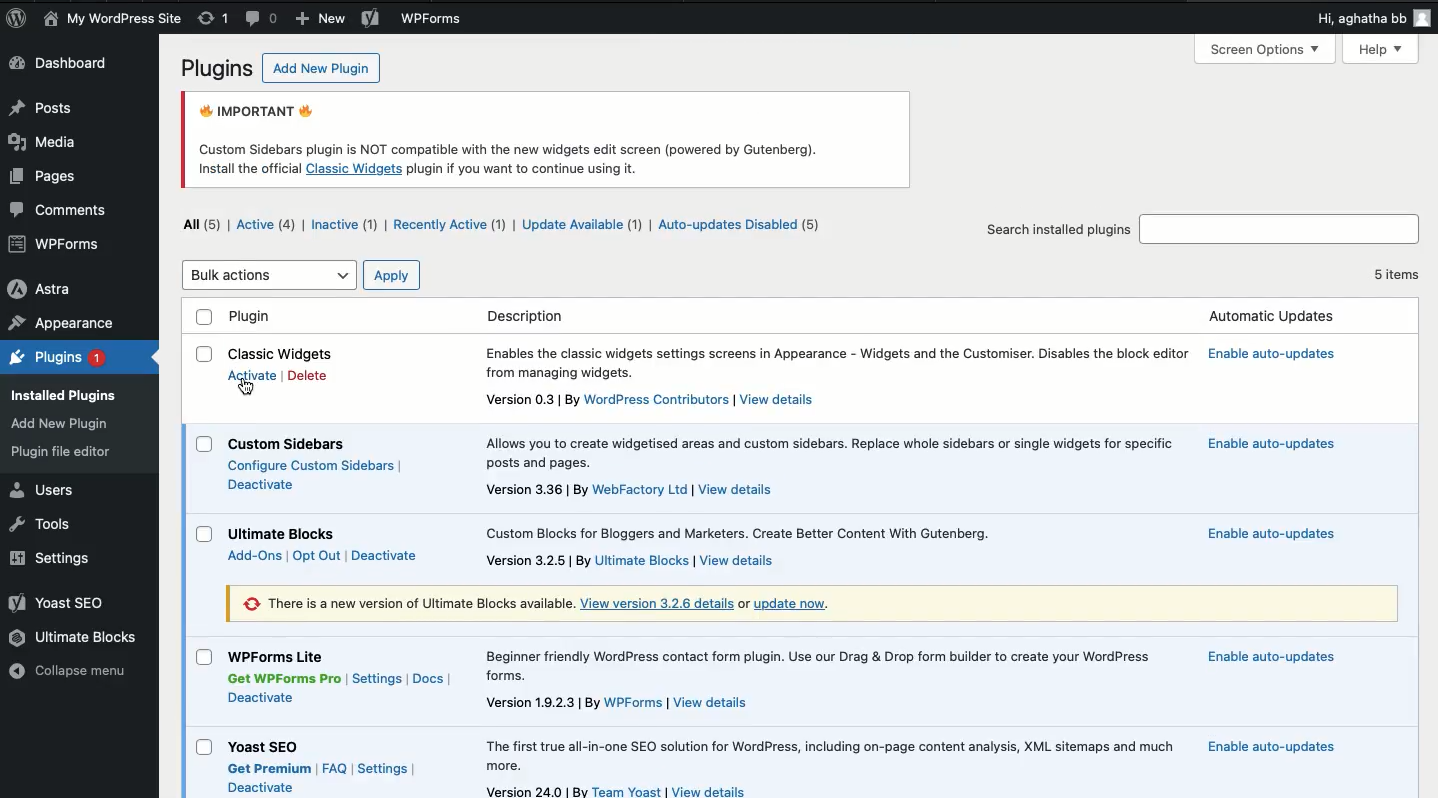  What do you see at coordinates (212, 17) in the screenshot?
I see `Revision` at bounding box center [212, 17].